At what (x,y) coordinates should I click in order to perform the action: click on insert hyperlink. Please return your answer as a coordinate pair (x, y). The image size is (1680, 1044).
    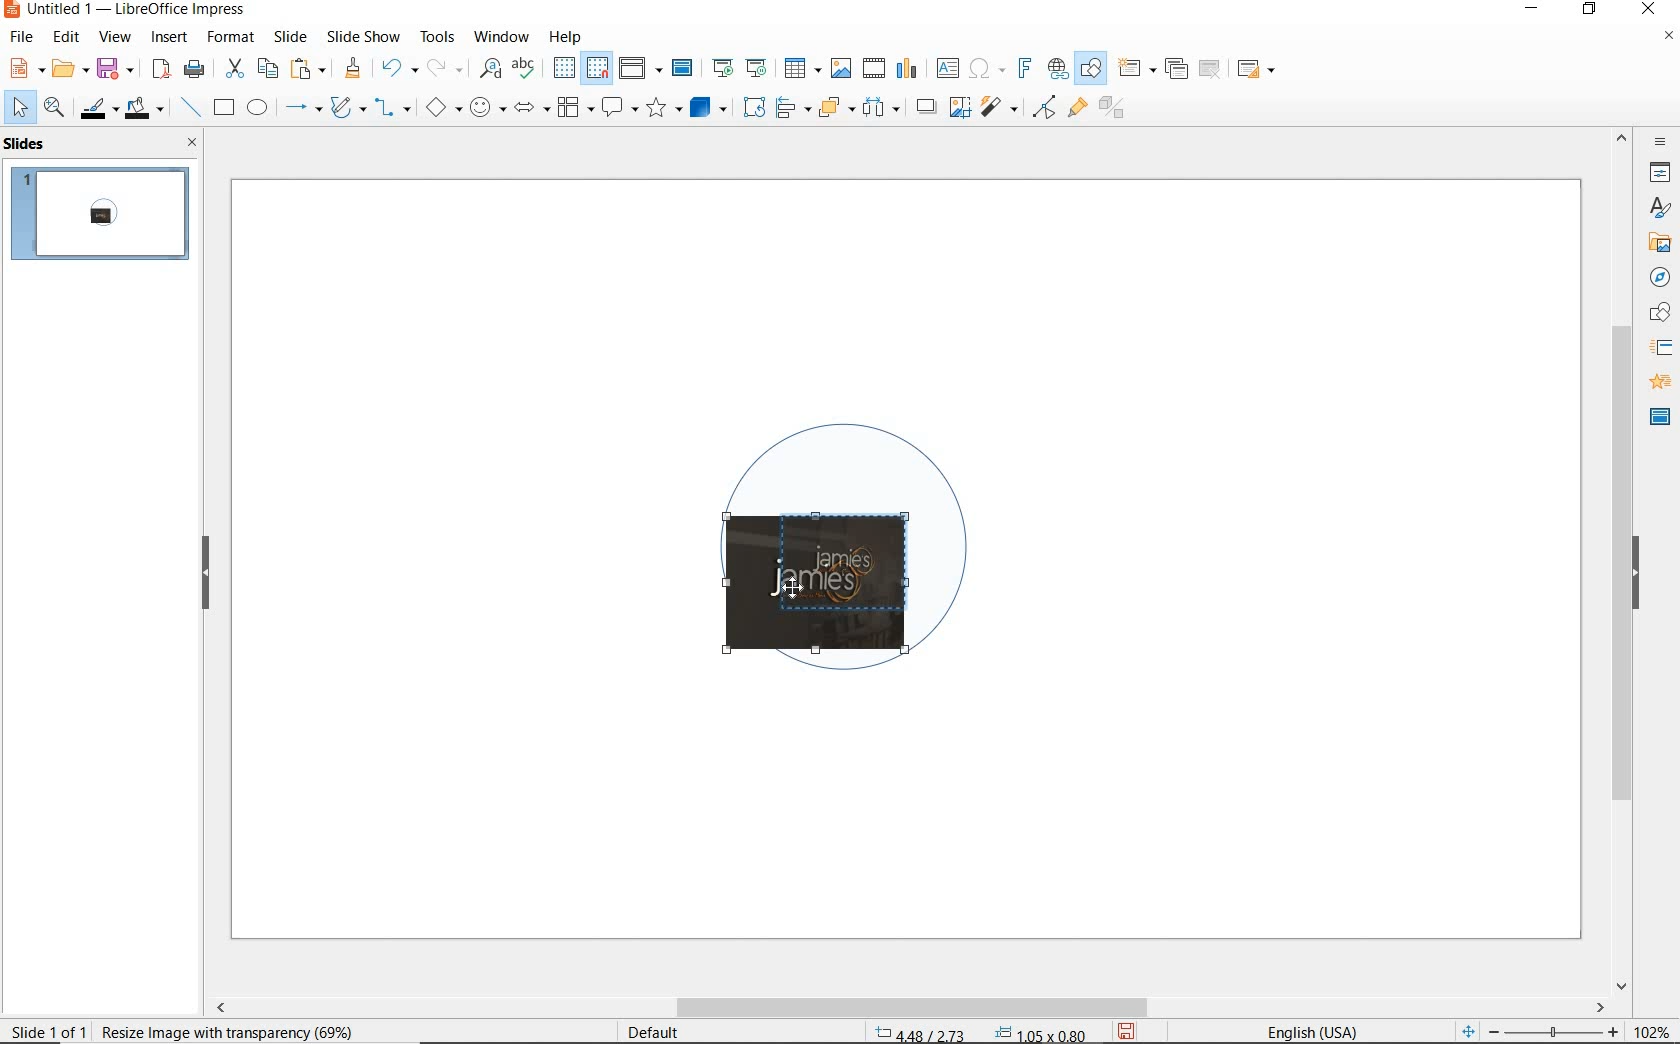
    Looking at the image, I should click on (1058, 69).